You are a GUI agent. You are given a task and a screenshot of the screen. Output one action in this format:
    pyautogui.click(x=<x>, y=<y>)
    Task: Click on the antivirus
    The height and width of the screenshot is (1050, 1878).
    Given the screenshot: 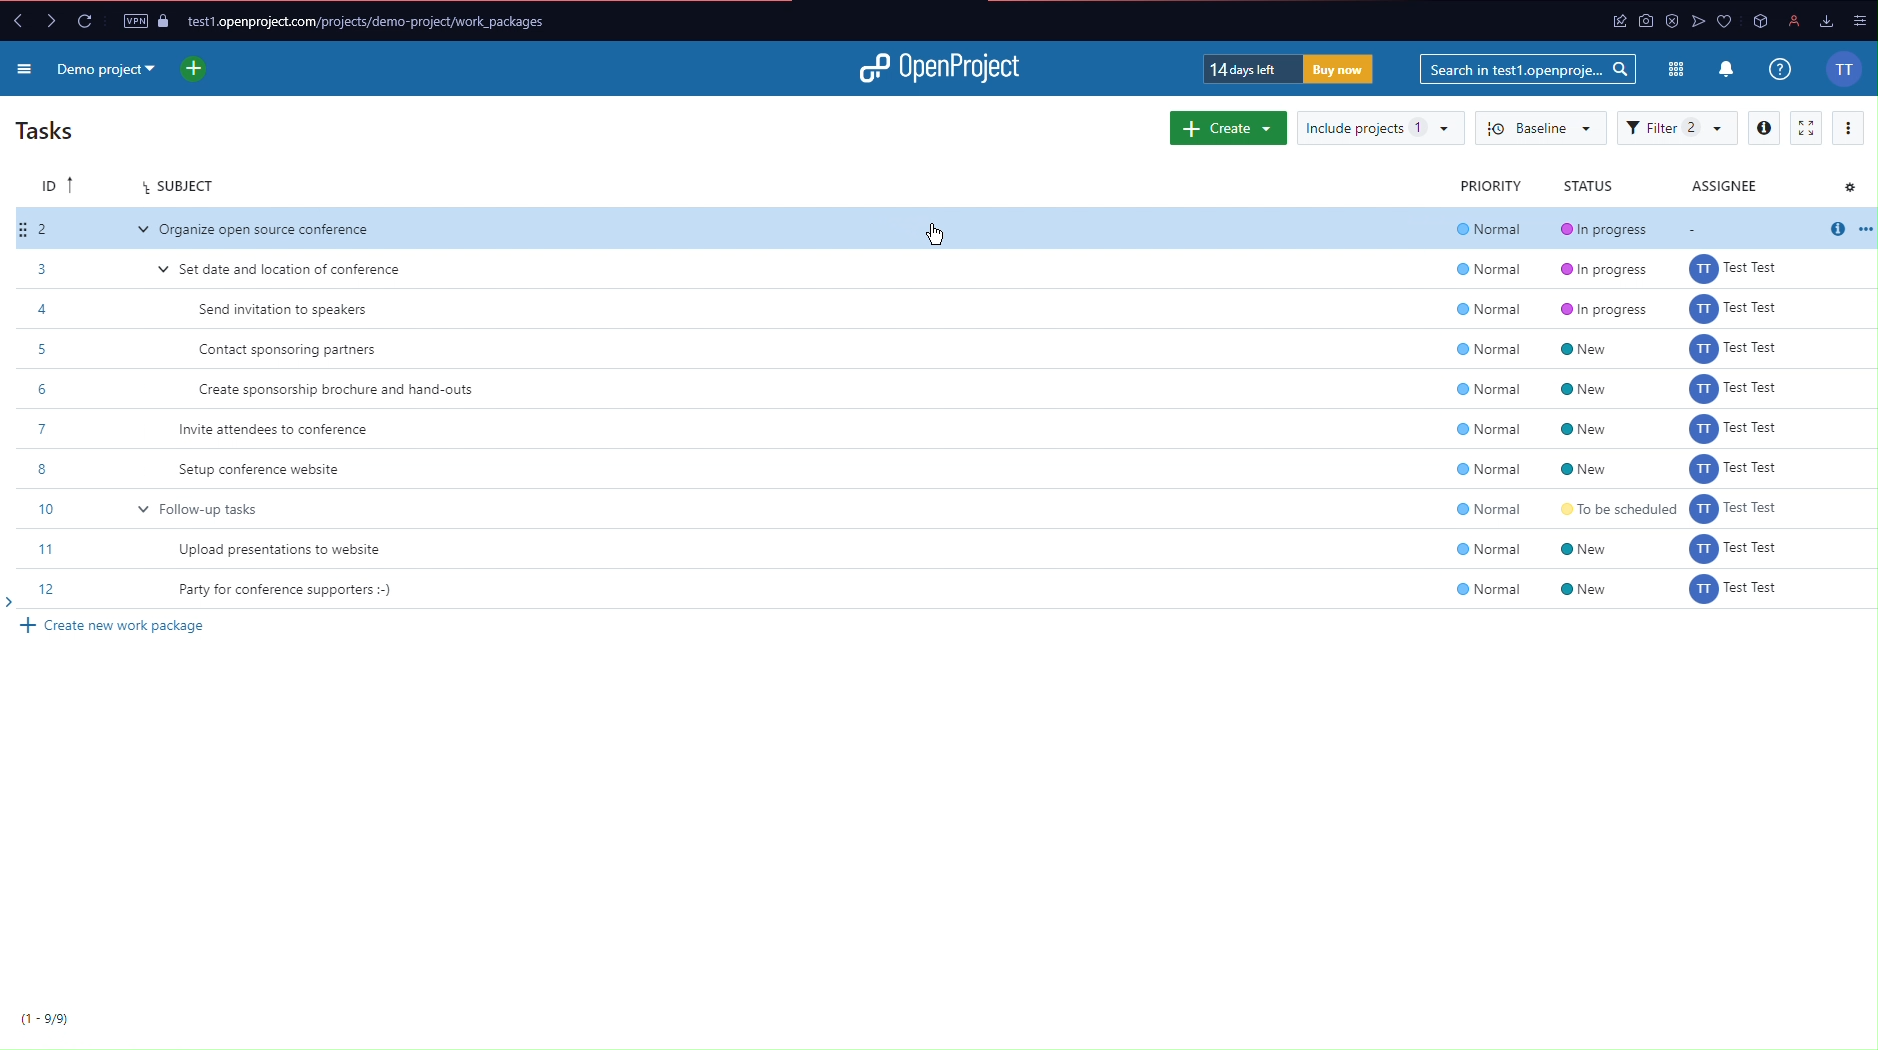 What is the action you would take?
    pyautogui.click(x=1664, y=20)
    